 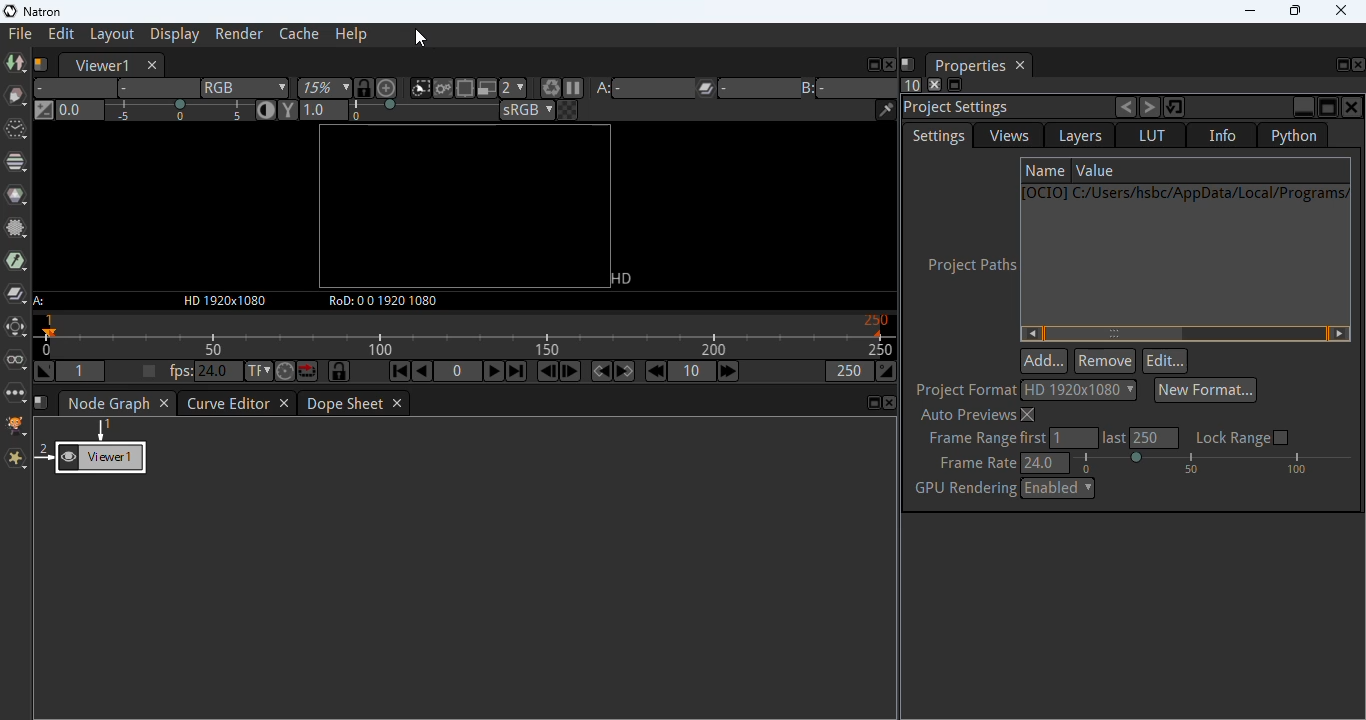 I want to click on first value, so click(x=1074, y=438).